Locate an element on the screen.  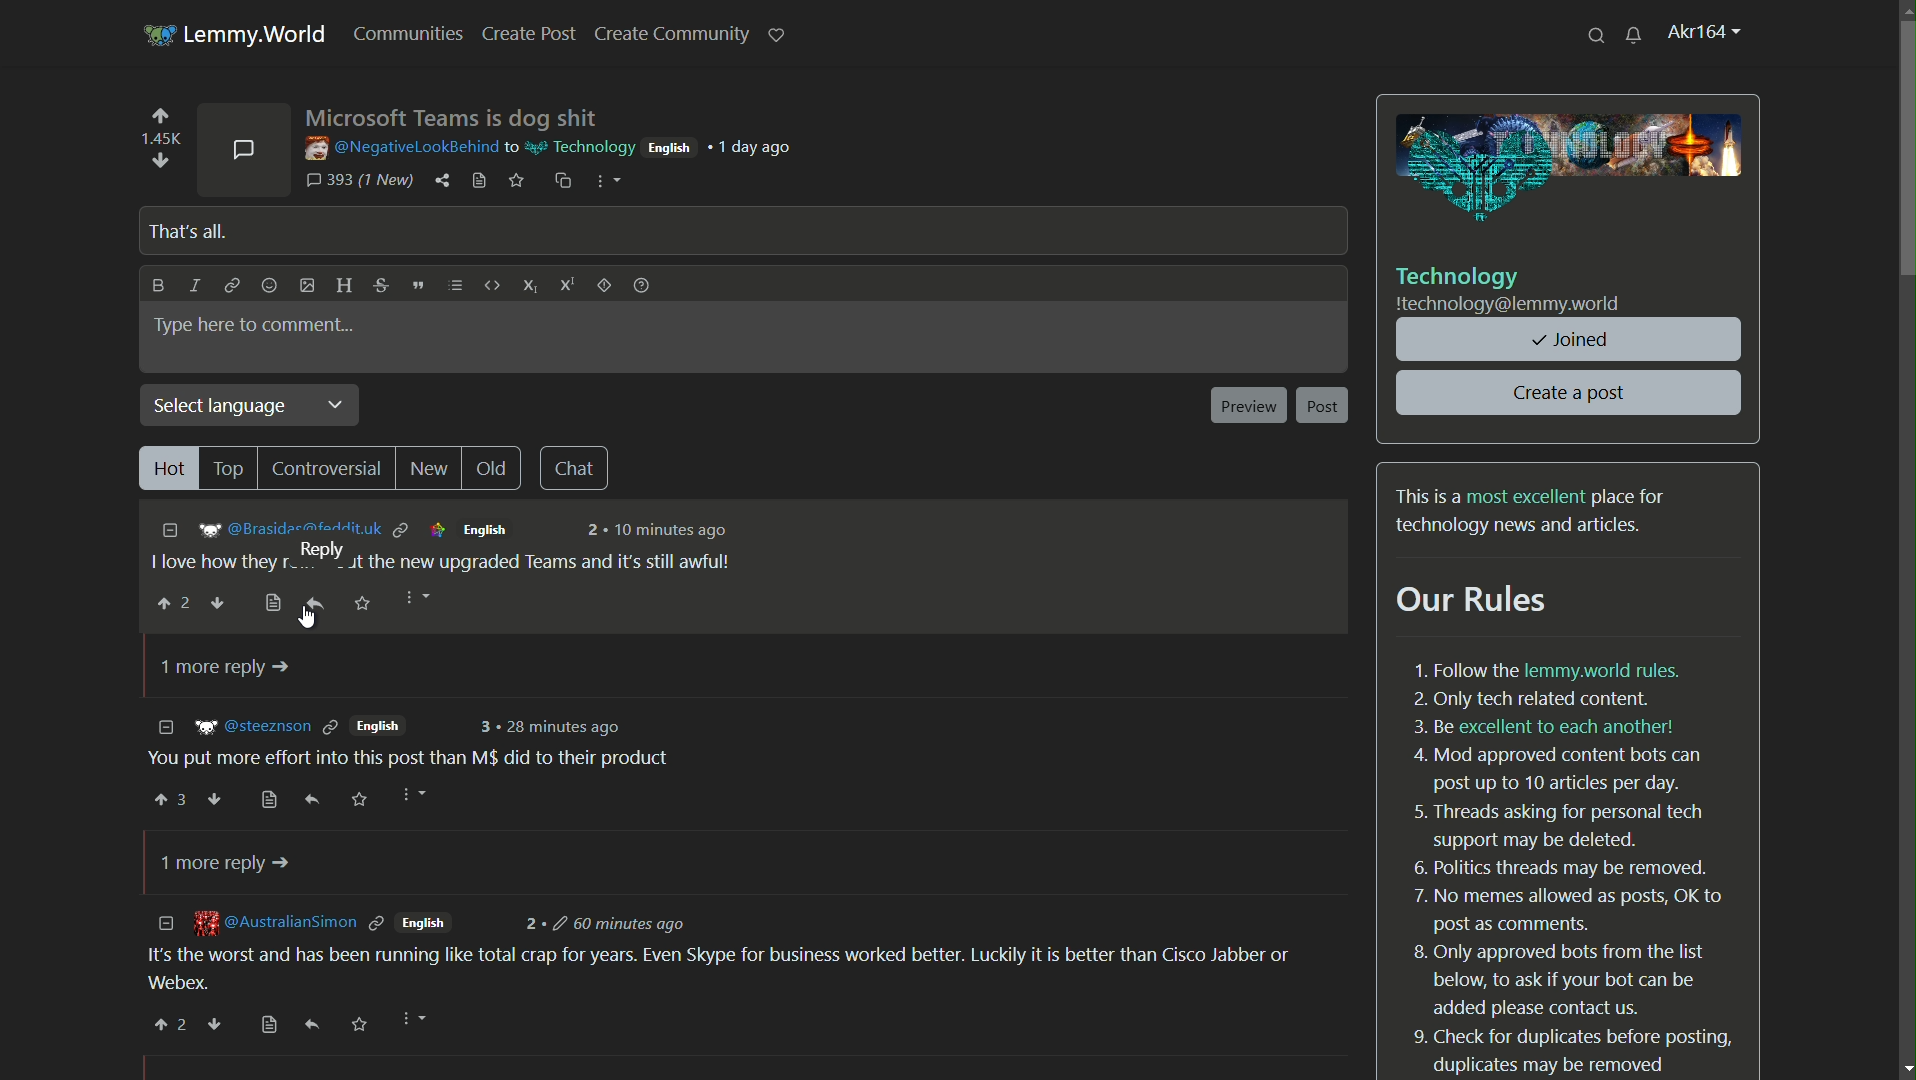
more options is located at coordinates (413, 599).